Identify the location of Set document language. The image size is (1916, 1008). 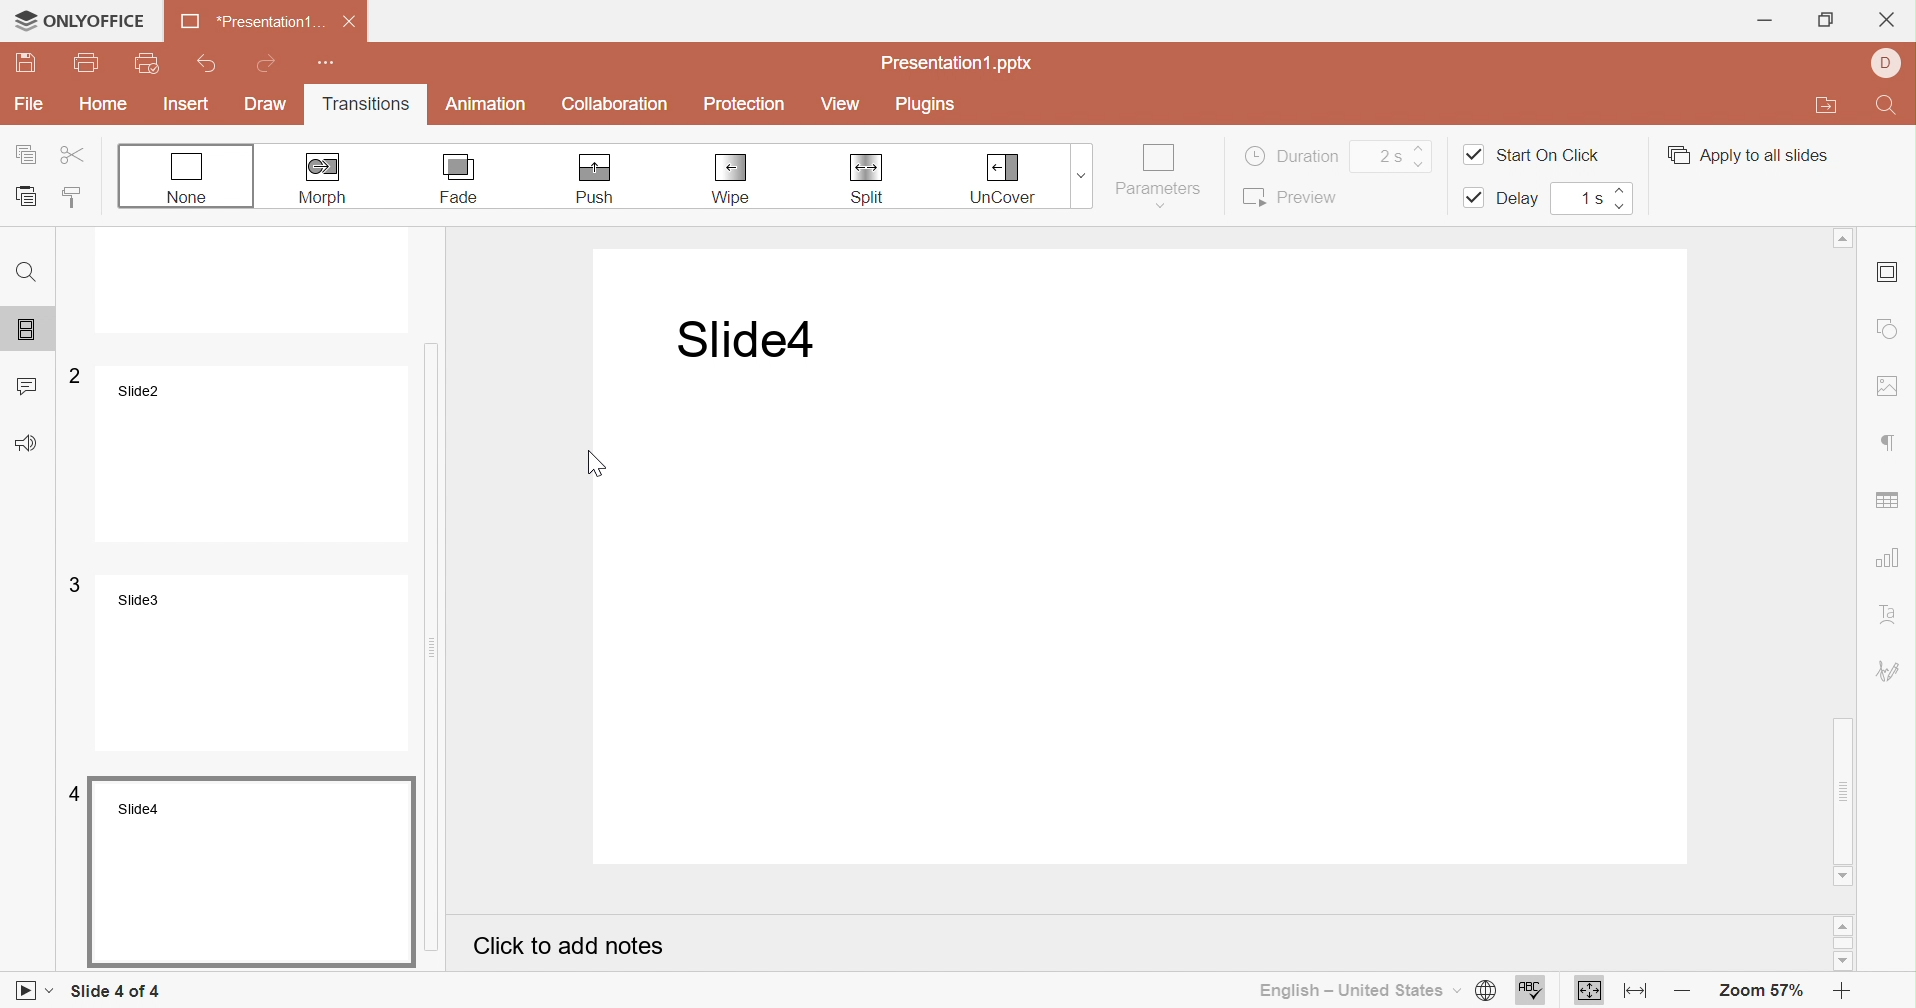
(1489, 993).